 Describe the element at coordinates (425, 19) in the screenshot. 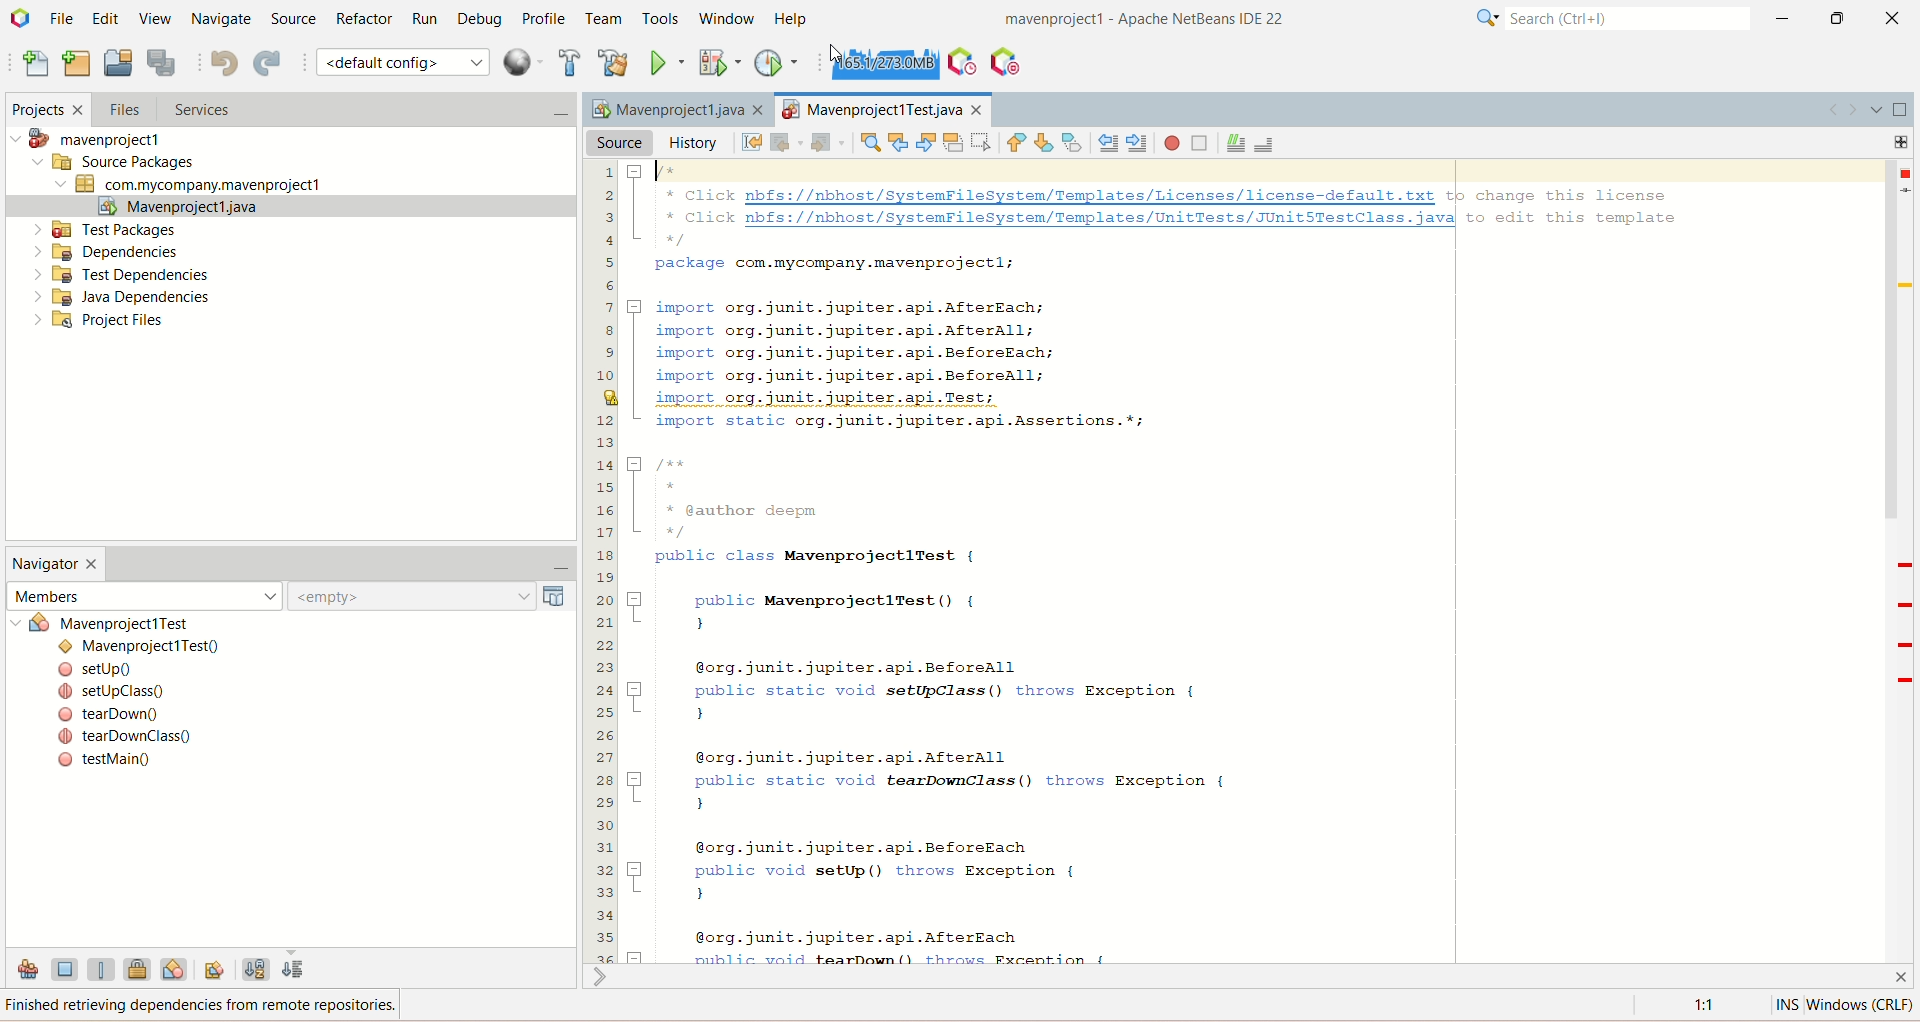

I see `run` at that location.